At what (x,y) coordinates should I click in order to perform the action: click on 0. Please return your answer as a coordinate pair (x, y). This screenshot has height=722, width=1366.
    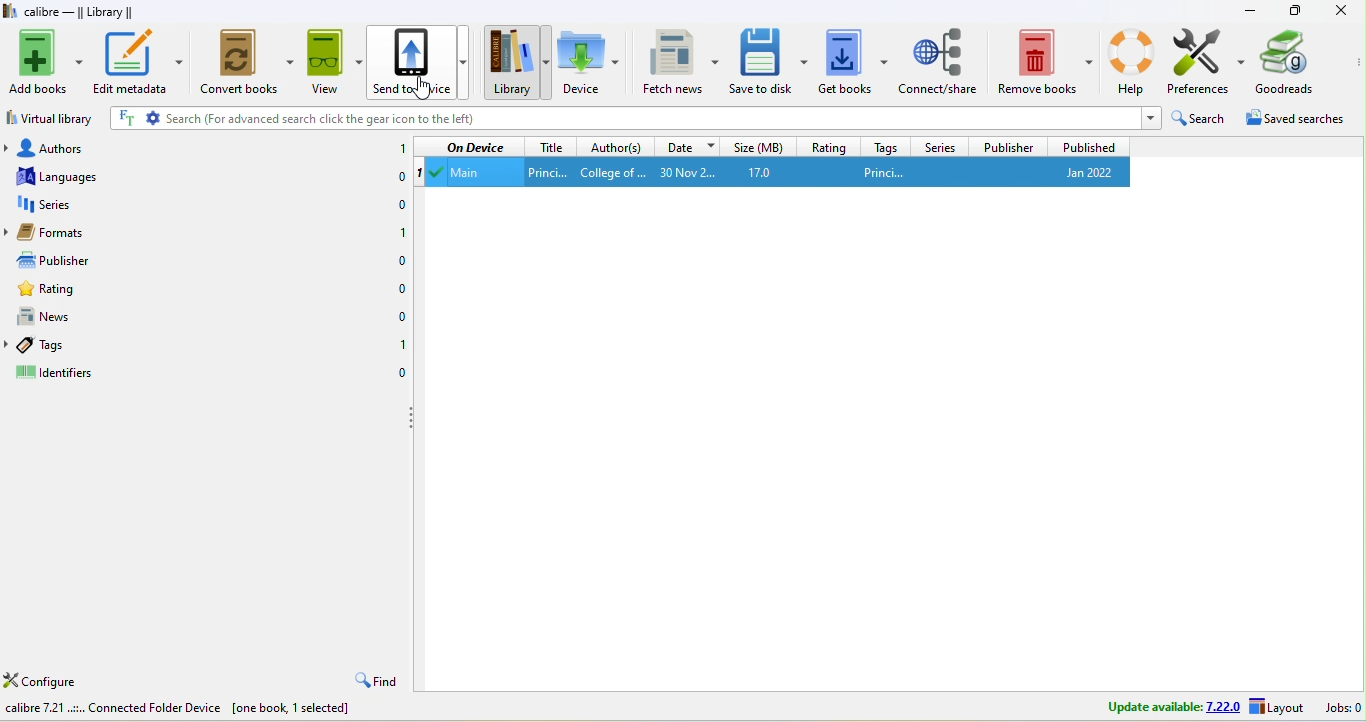
    Looking at the image, I should click on (391, 204).